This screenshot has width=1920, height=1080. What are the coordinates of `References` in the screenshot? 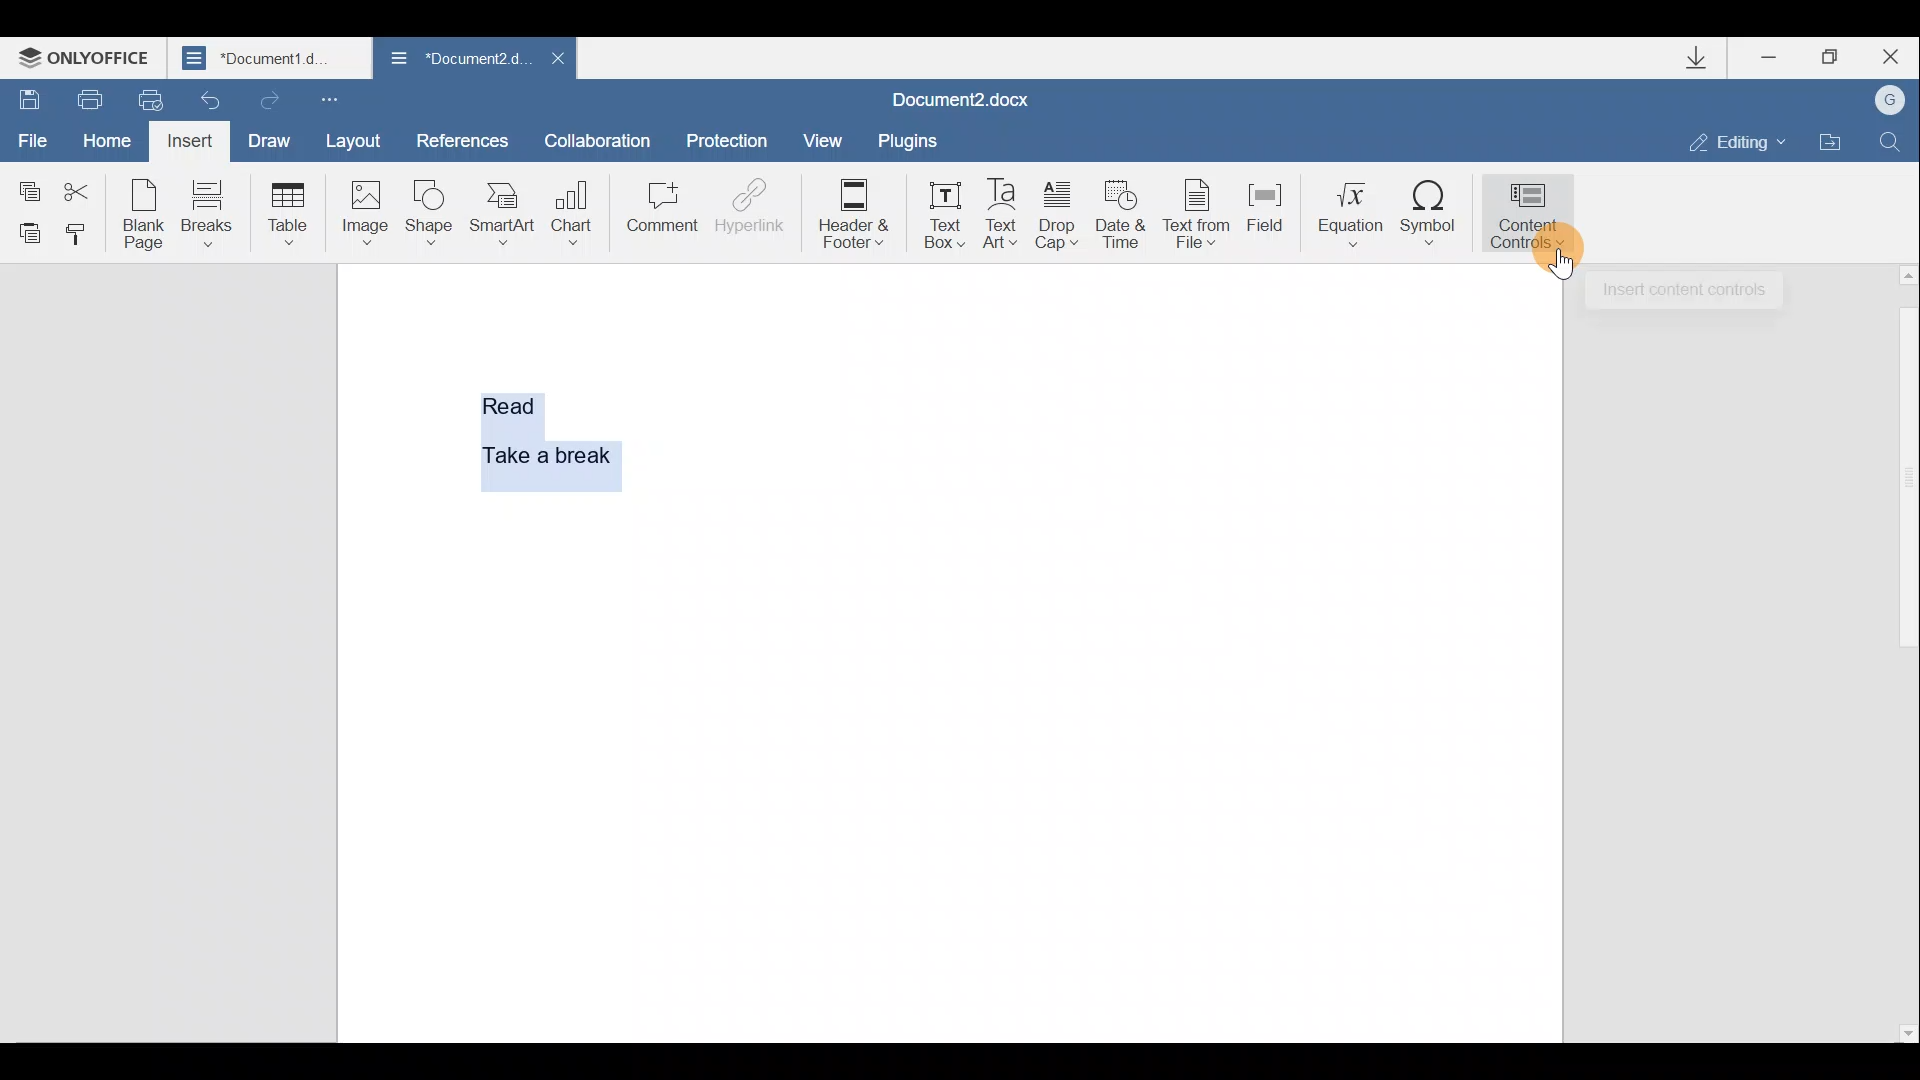 It's located at (463, 139).